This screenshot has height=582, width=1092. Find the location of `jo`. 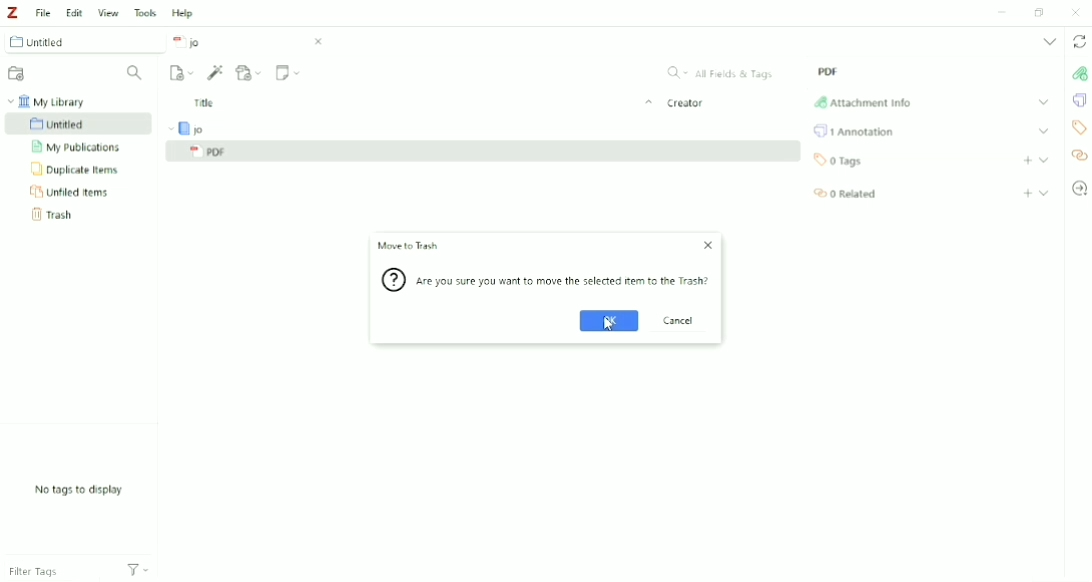

jo is located at coordinates (212, 128).